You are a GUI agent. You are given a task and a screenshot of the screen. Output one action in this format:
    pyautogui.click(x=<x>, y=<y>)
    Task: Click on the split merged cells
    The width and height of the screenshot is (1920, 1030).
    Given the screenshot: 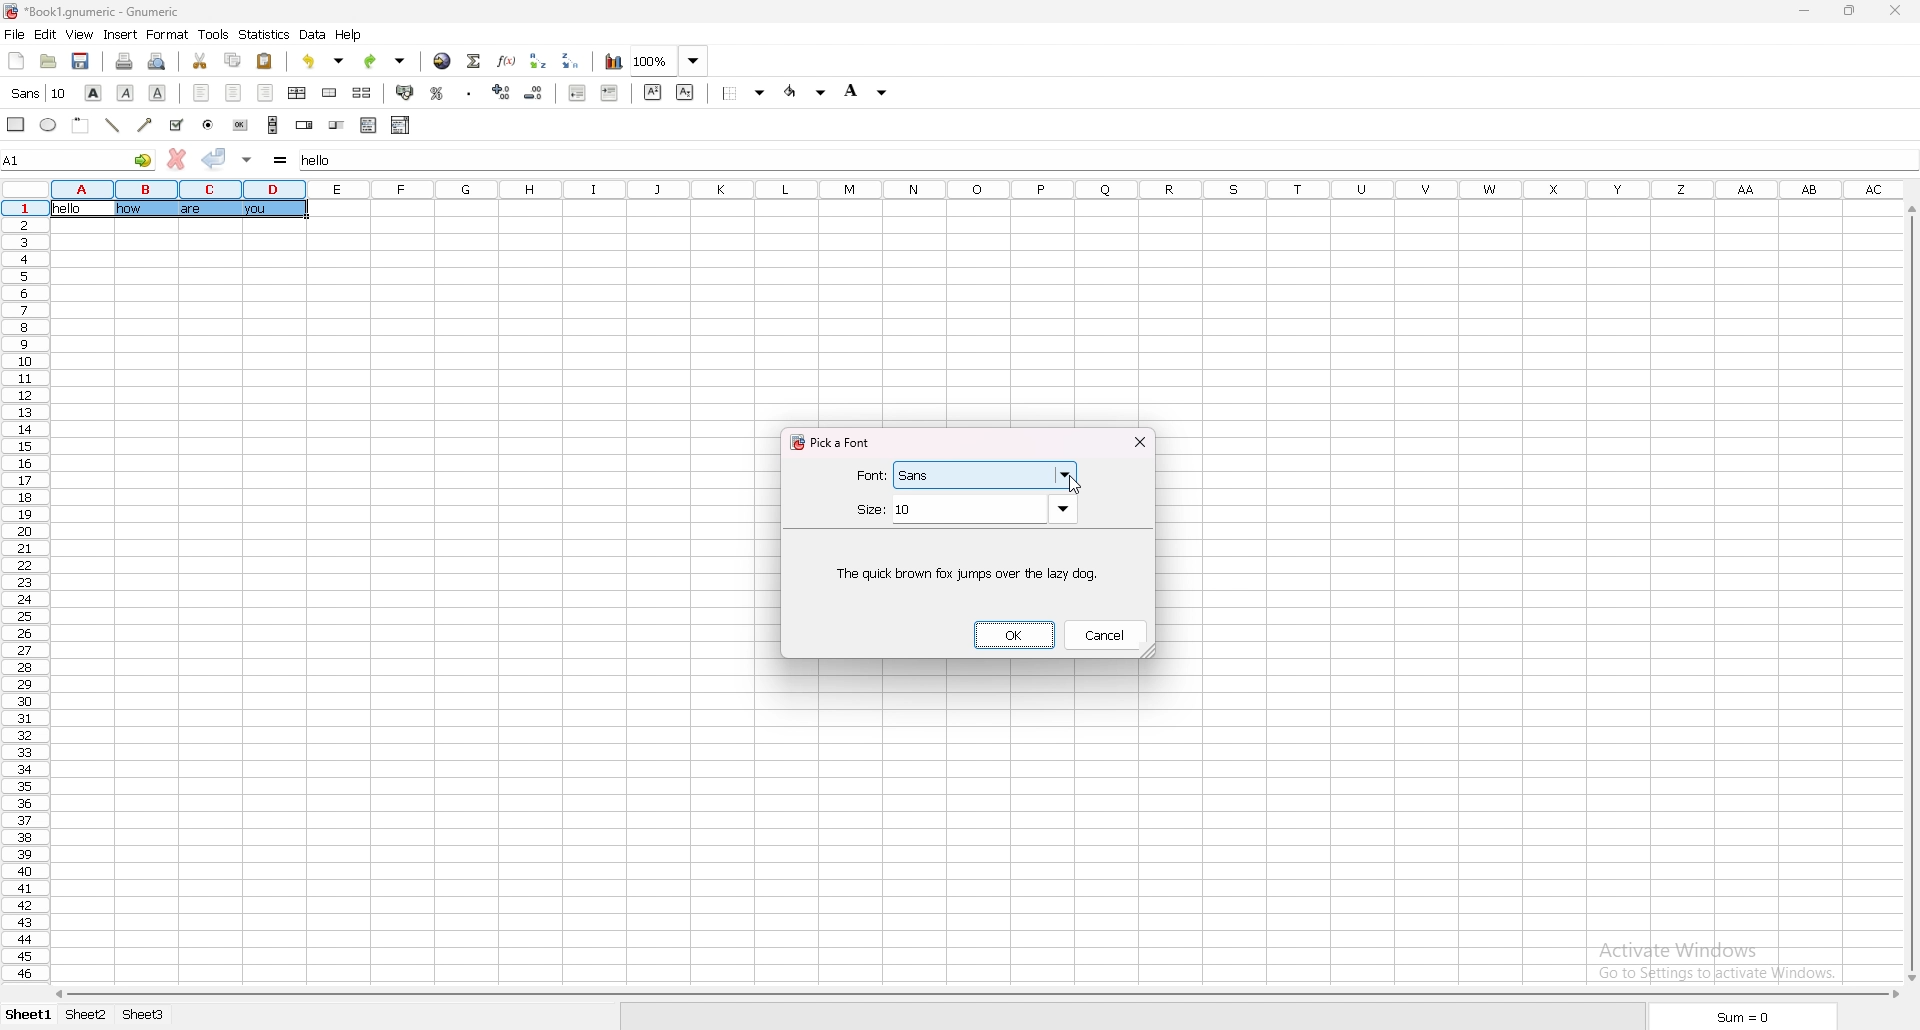 What is the action you would take?
    pyautogui.click(x=362, y=93)
    